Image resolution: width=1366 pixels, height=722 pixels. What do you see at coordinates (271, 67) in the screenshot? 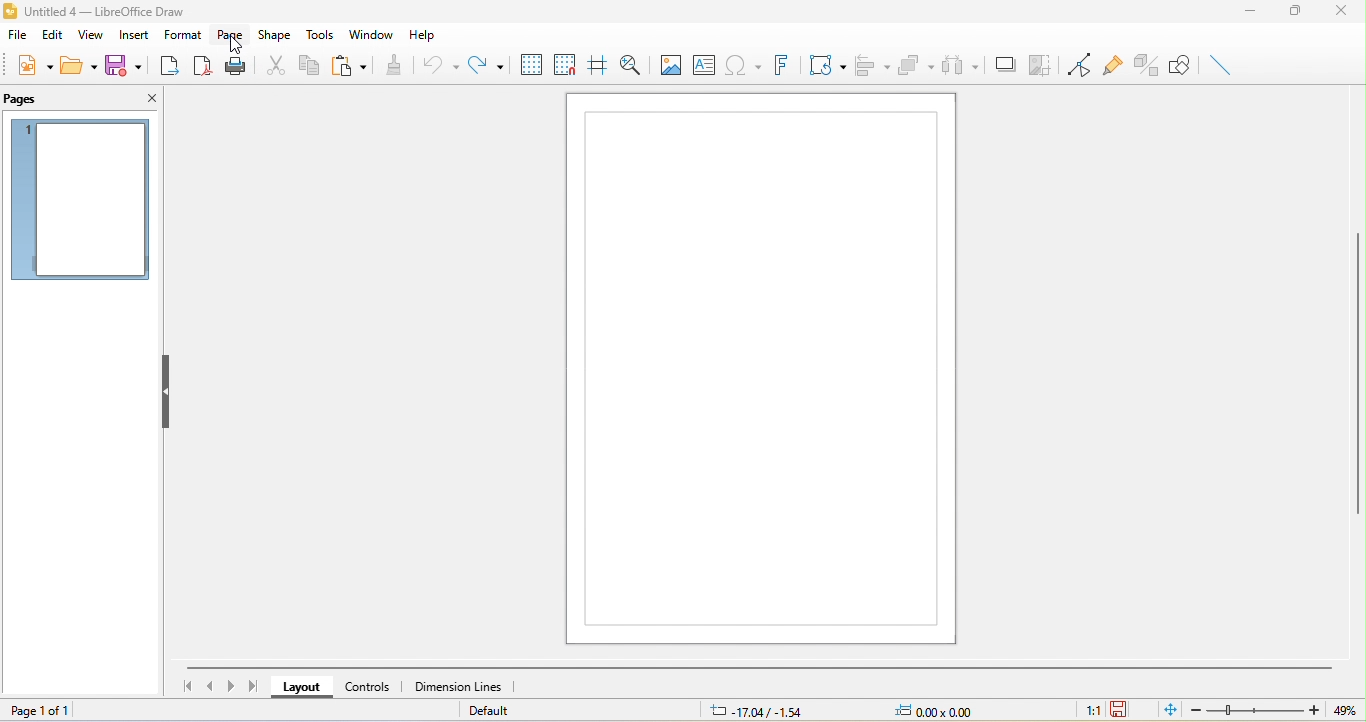
I see `cut` at bounding box center [271, 67].